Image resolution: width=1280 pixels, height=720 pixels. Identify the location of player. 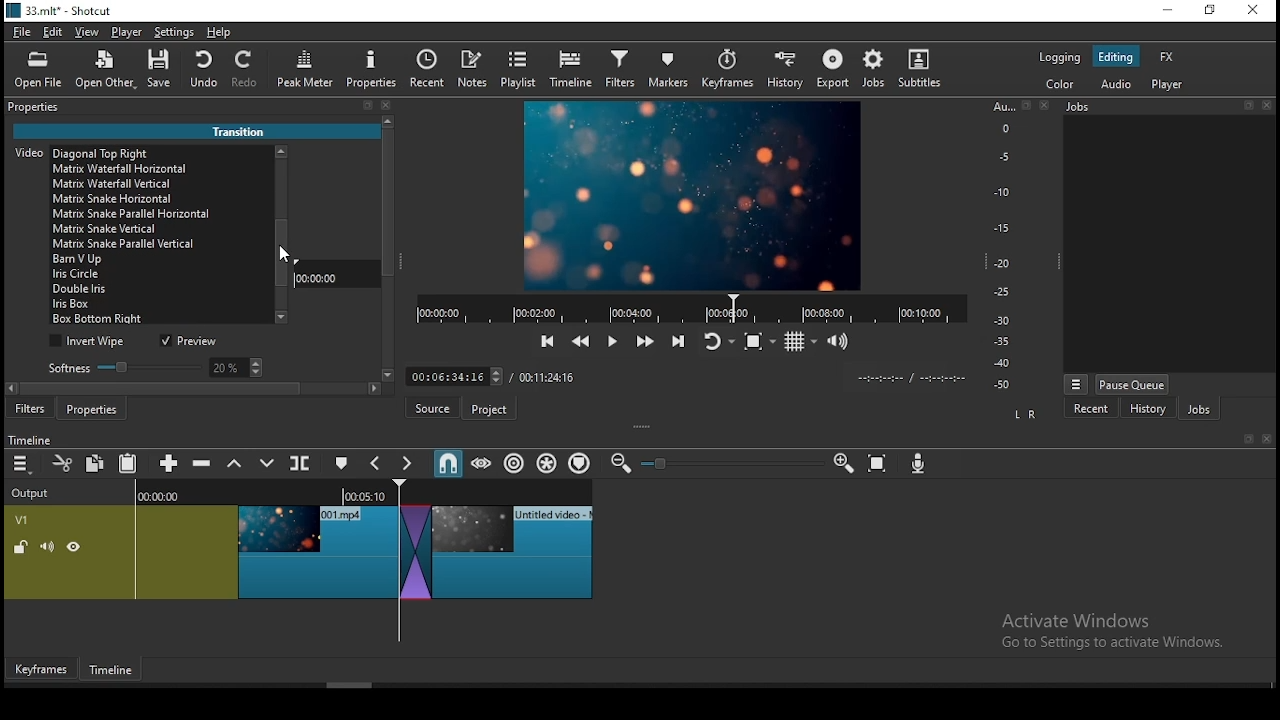
(127, 33).